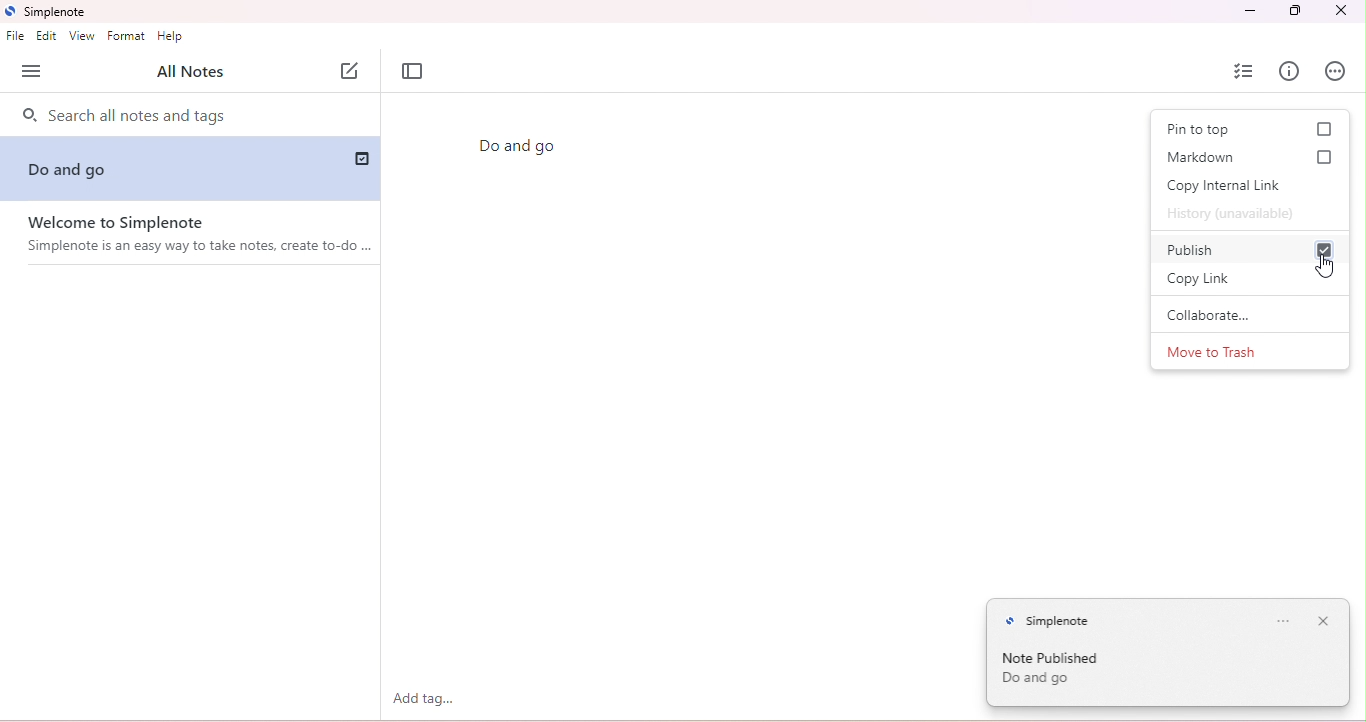  What do you see at coordinates (1219, 352) in the screenshot?
I see `move to trash` at bounding box center [1219, 352].